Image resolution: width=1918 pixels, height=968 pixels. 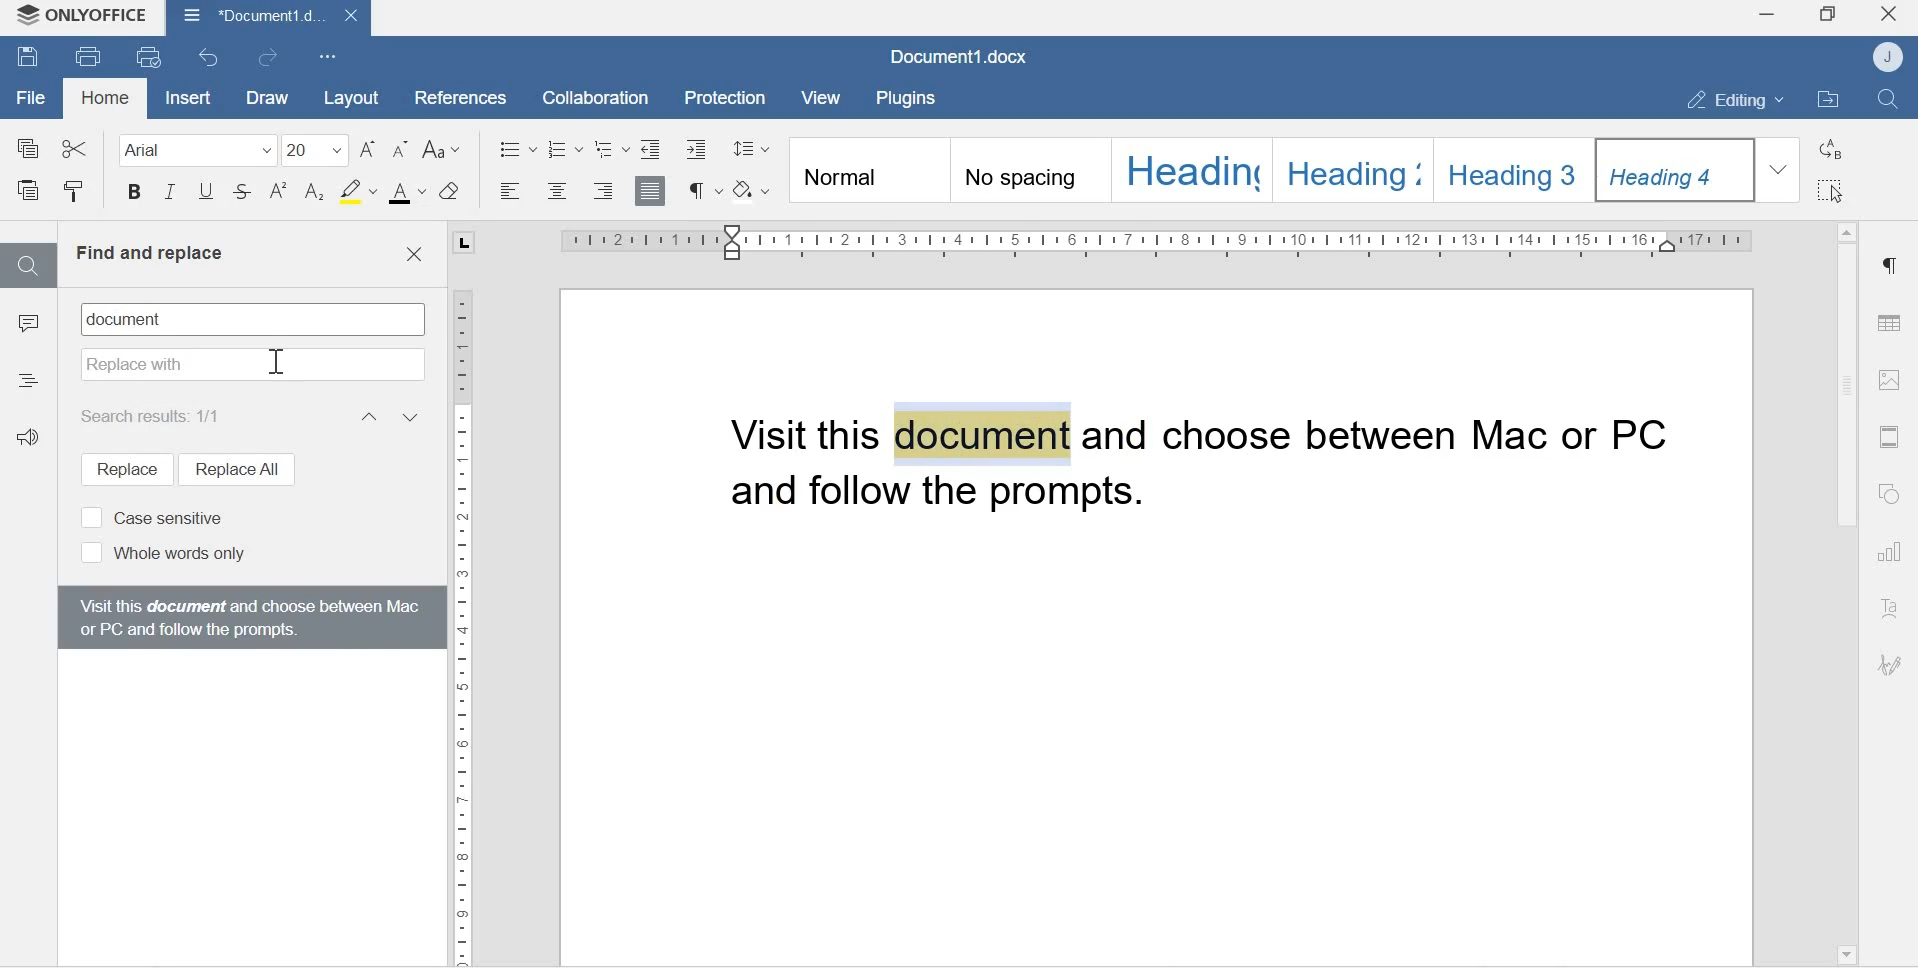 What do you see at coordinates (134, 195) in the screenshot?
I see `Bold` at bounding box center [134, 195].